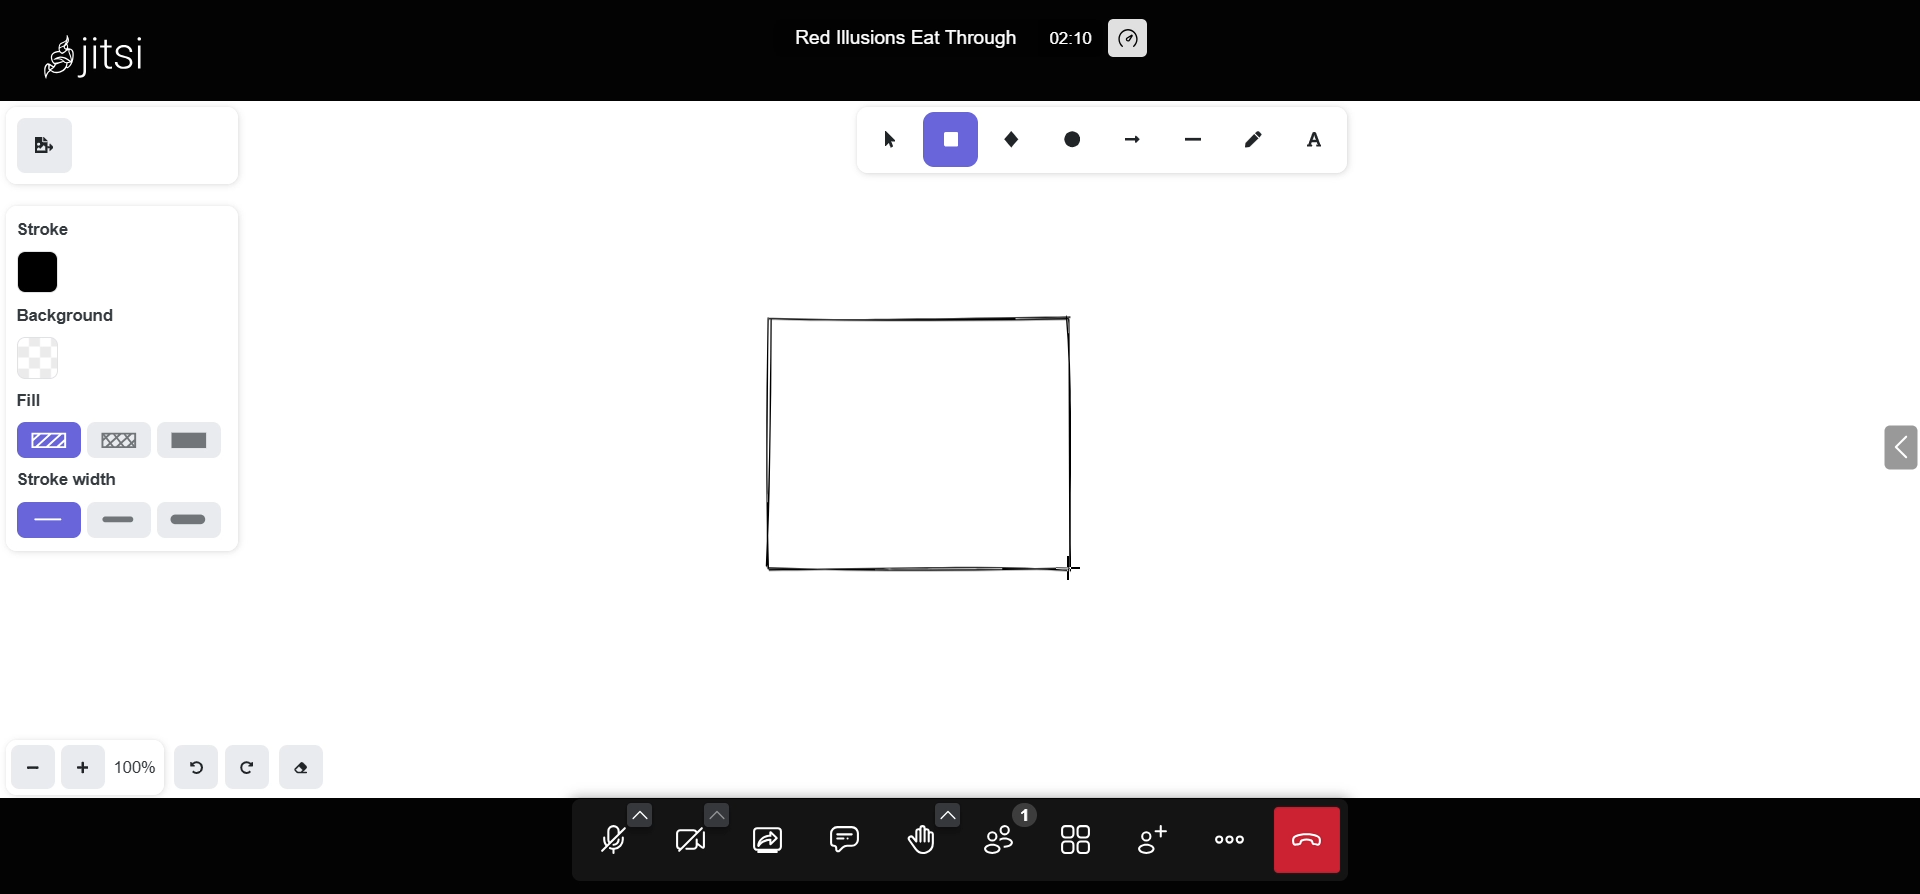 This screenshot has width=1920, height=894. Describe the element at coordinates (304, 769) in the screenshot. I see `eraser` at that location.